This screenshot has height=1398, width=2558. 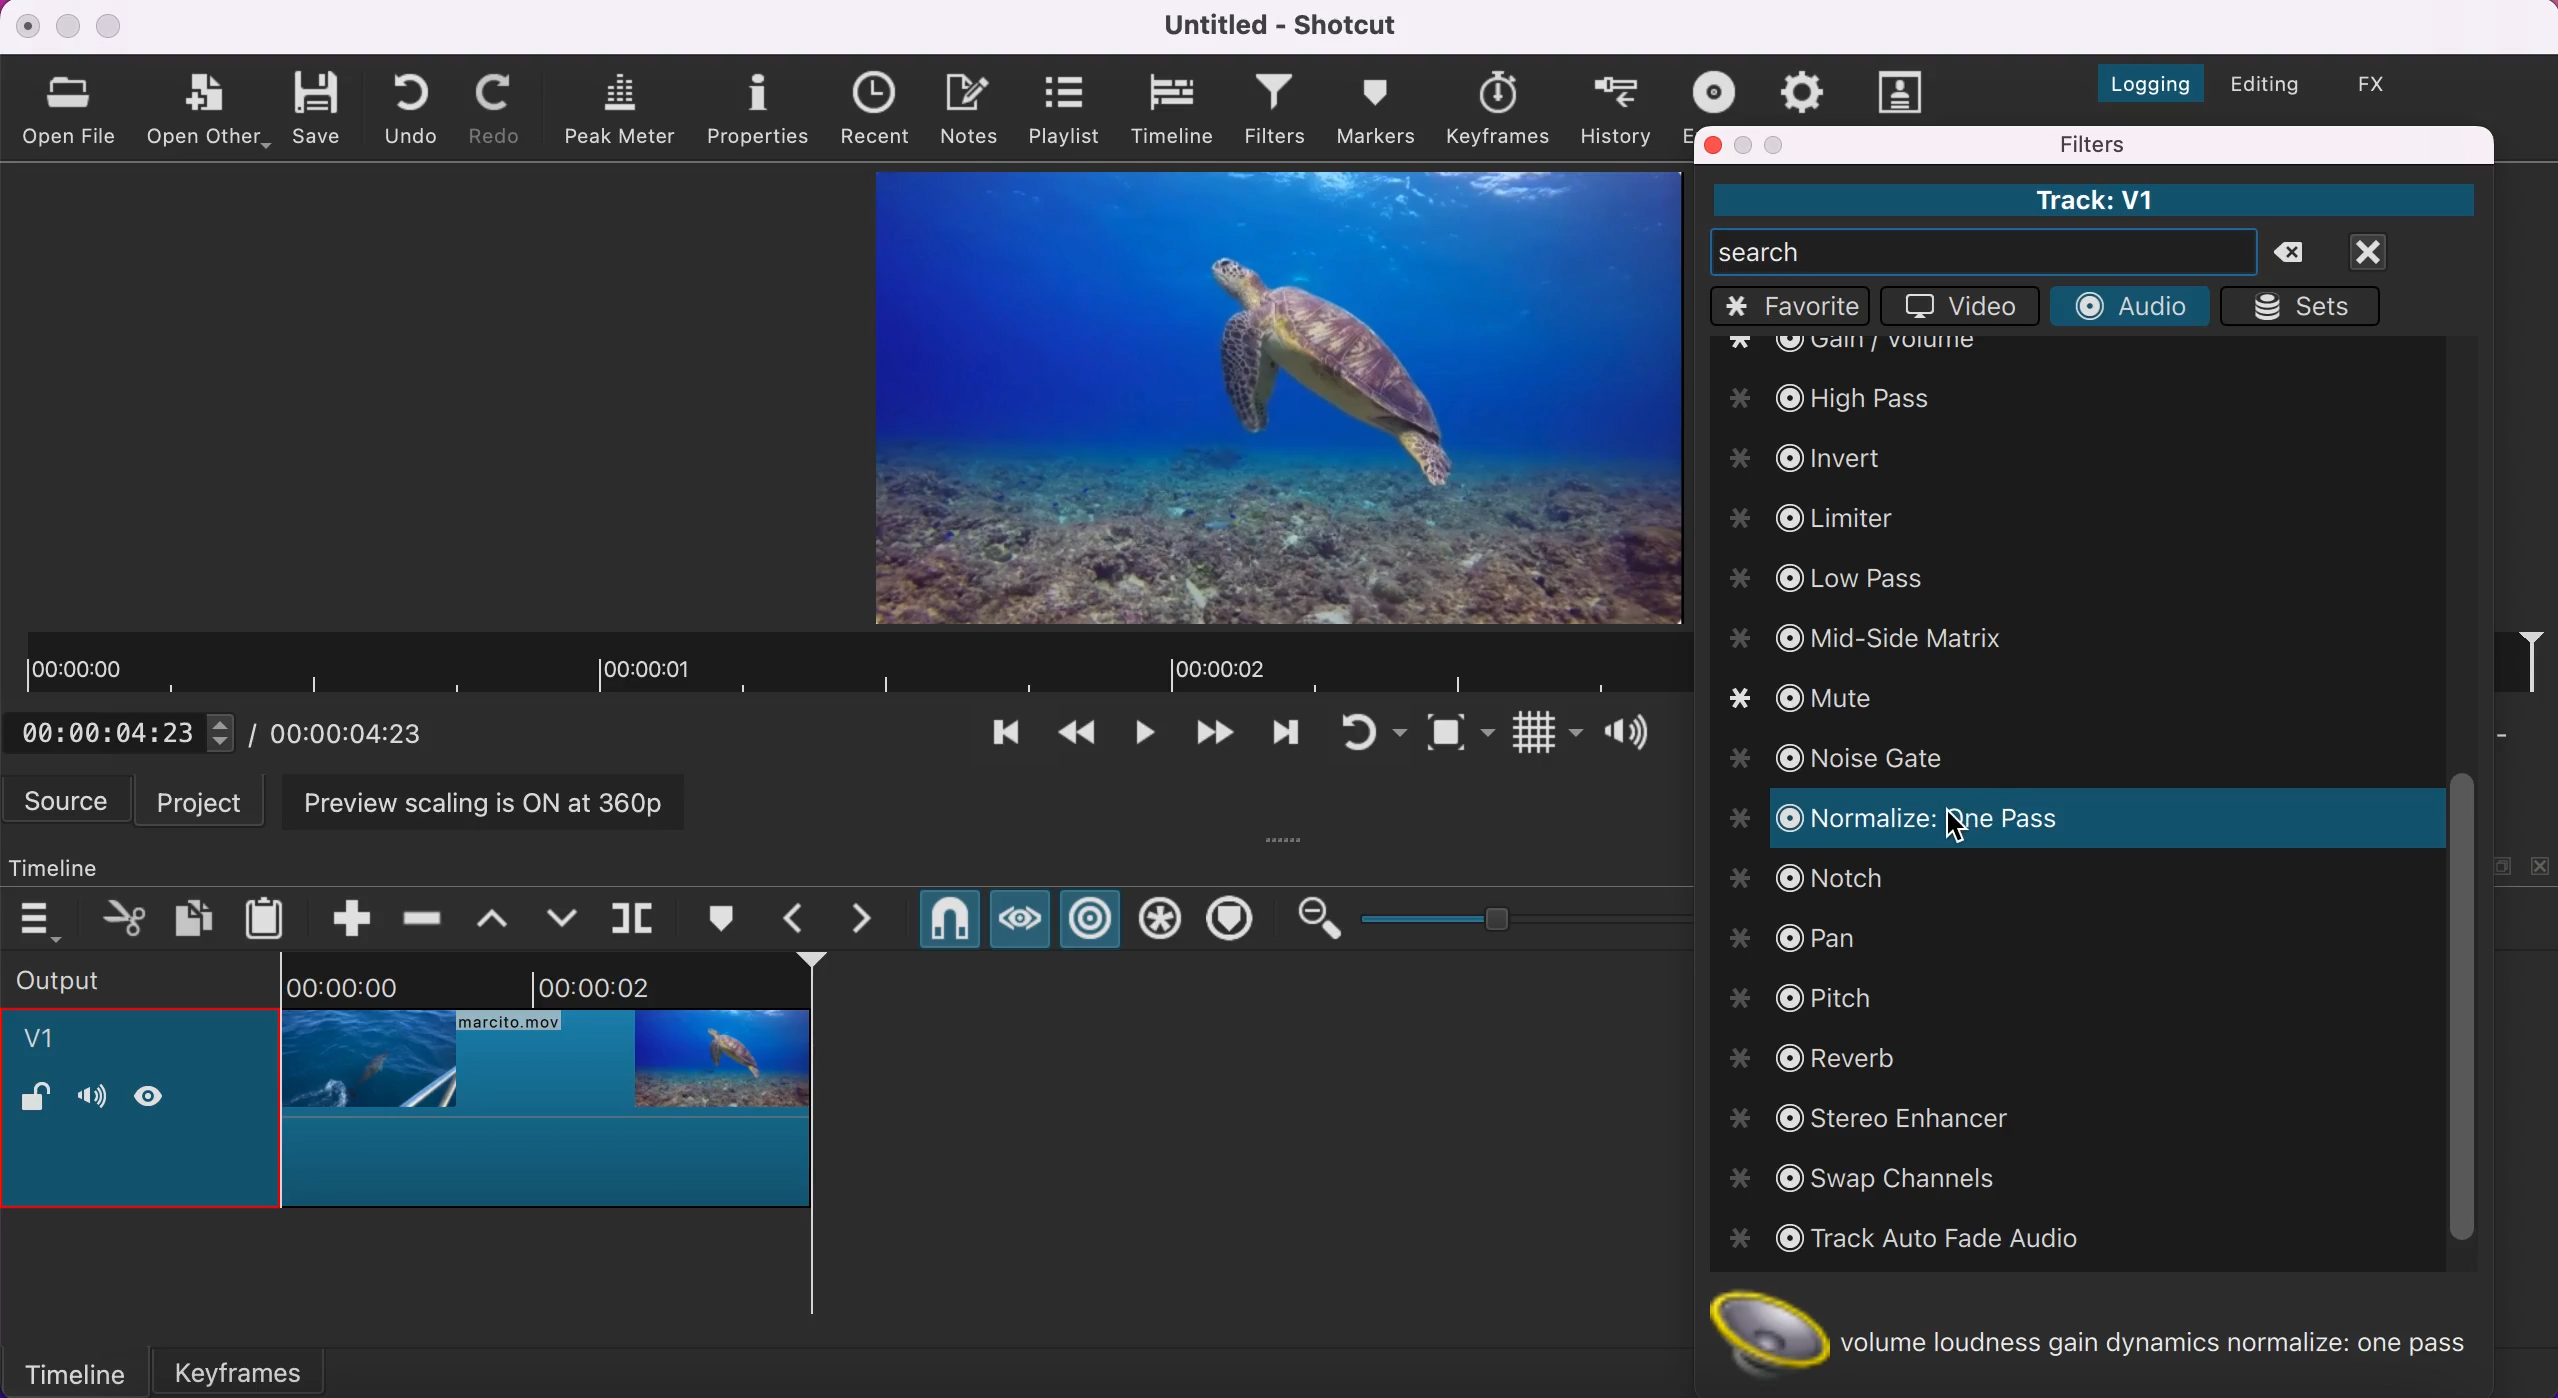 I want to click on next marker, so click(x=874, y=919).